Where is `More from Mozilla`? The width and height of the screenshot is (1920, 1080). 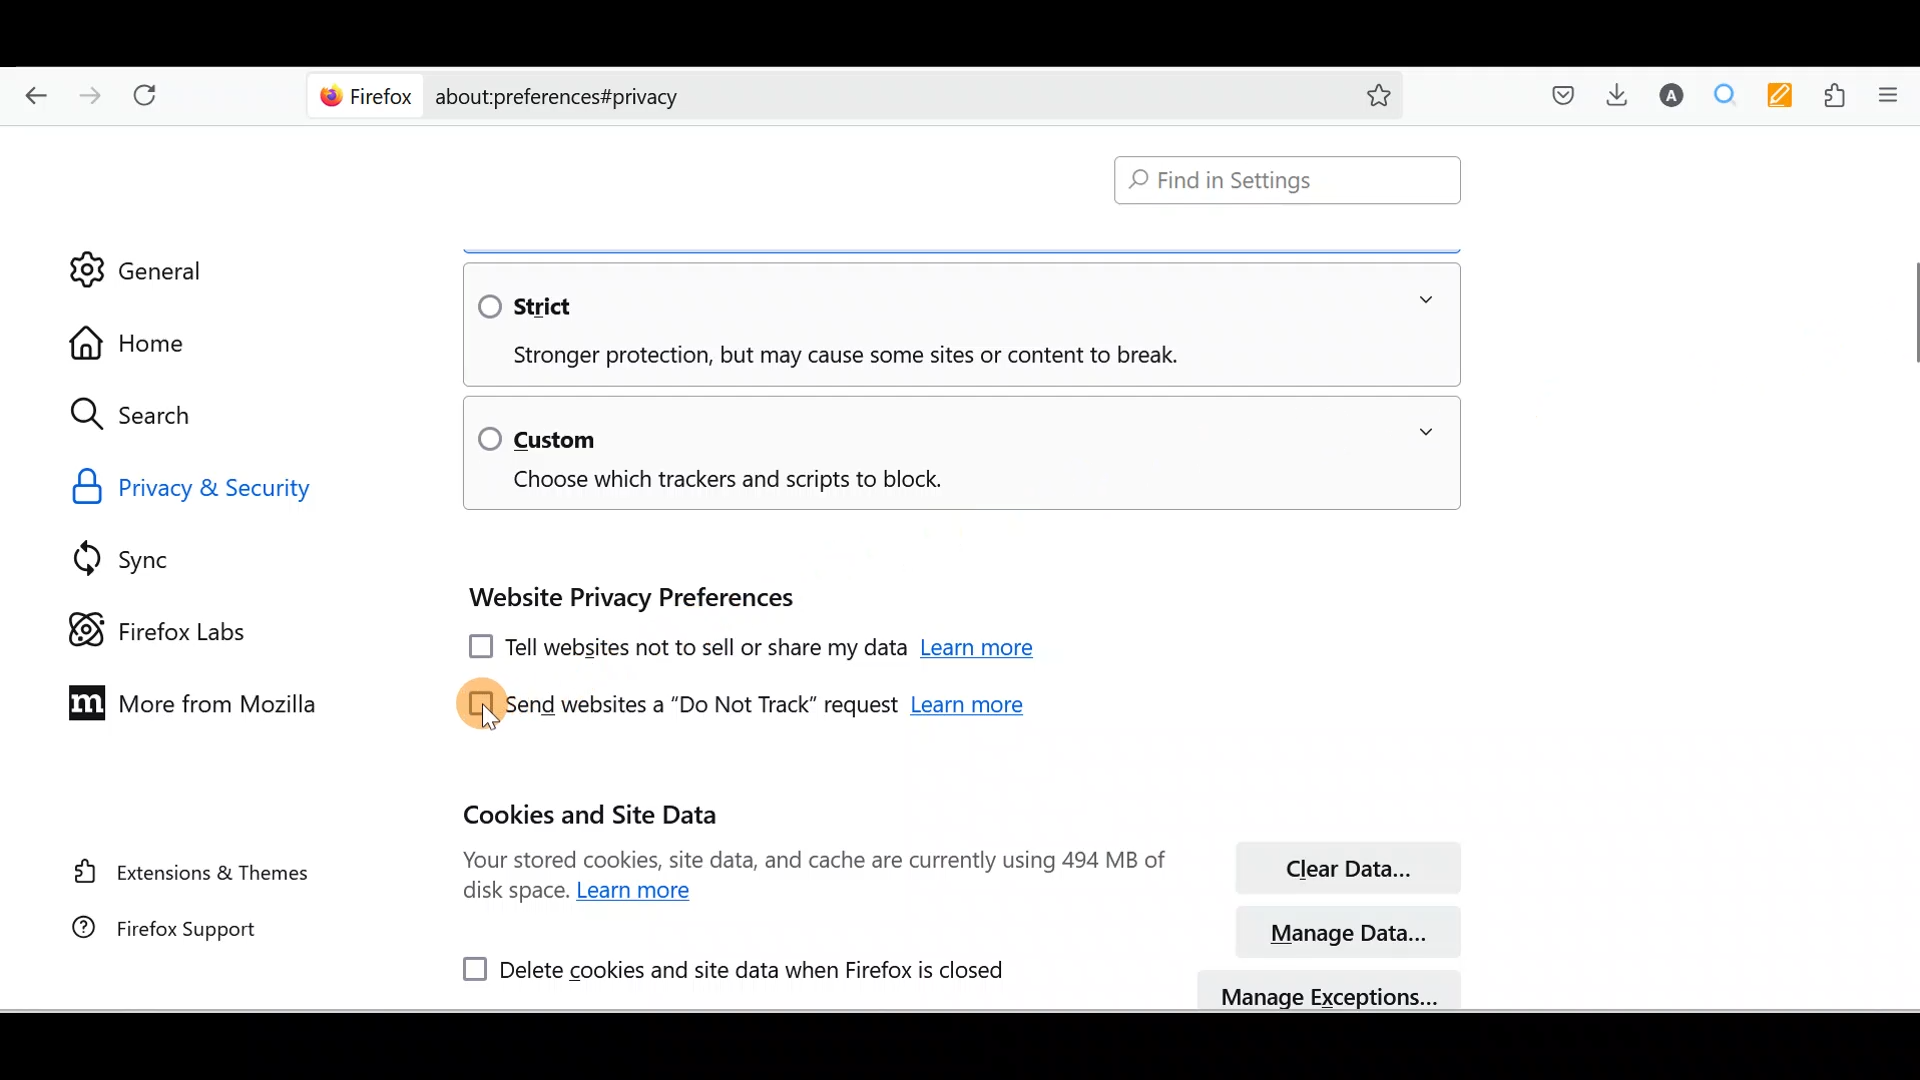
More from Mozilla is located at coordinates (199, 711).